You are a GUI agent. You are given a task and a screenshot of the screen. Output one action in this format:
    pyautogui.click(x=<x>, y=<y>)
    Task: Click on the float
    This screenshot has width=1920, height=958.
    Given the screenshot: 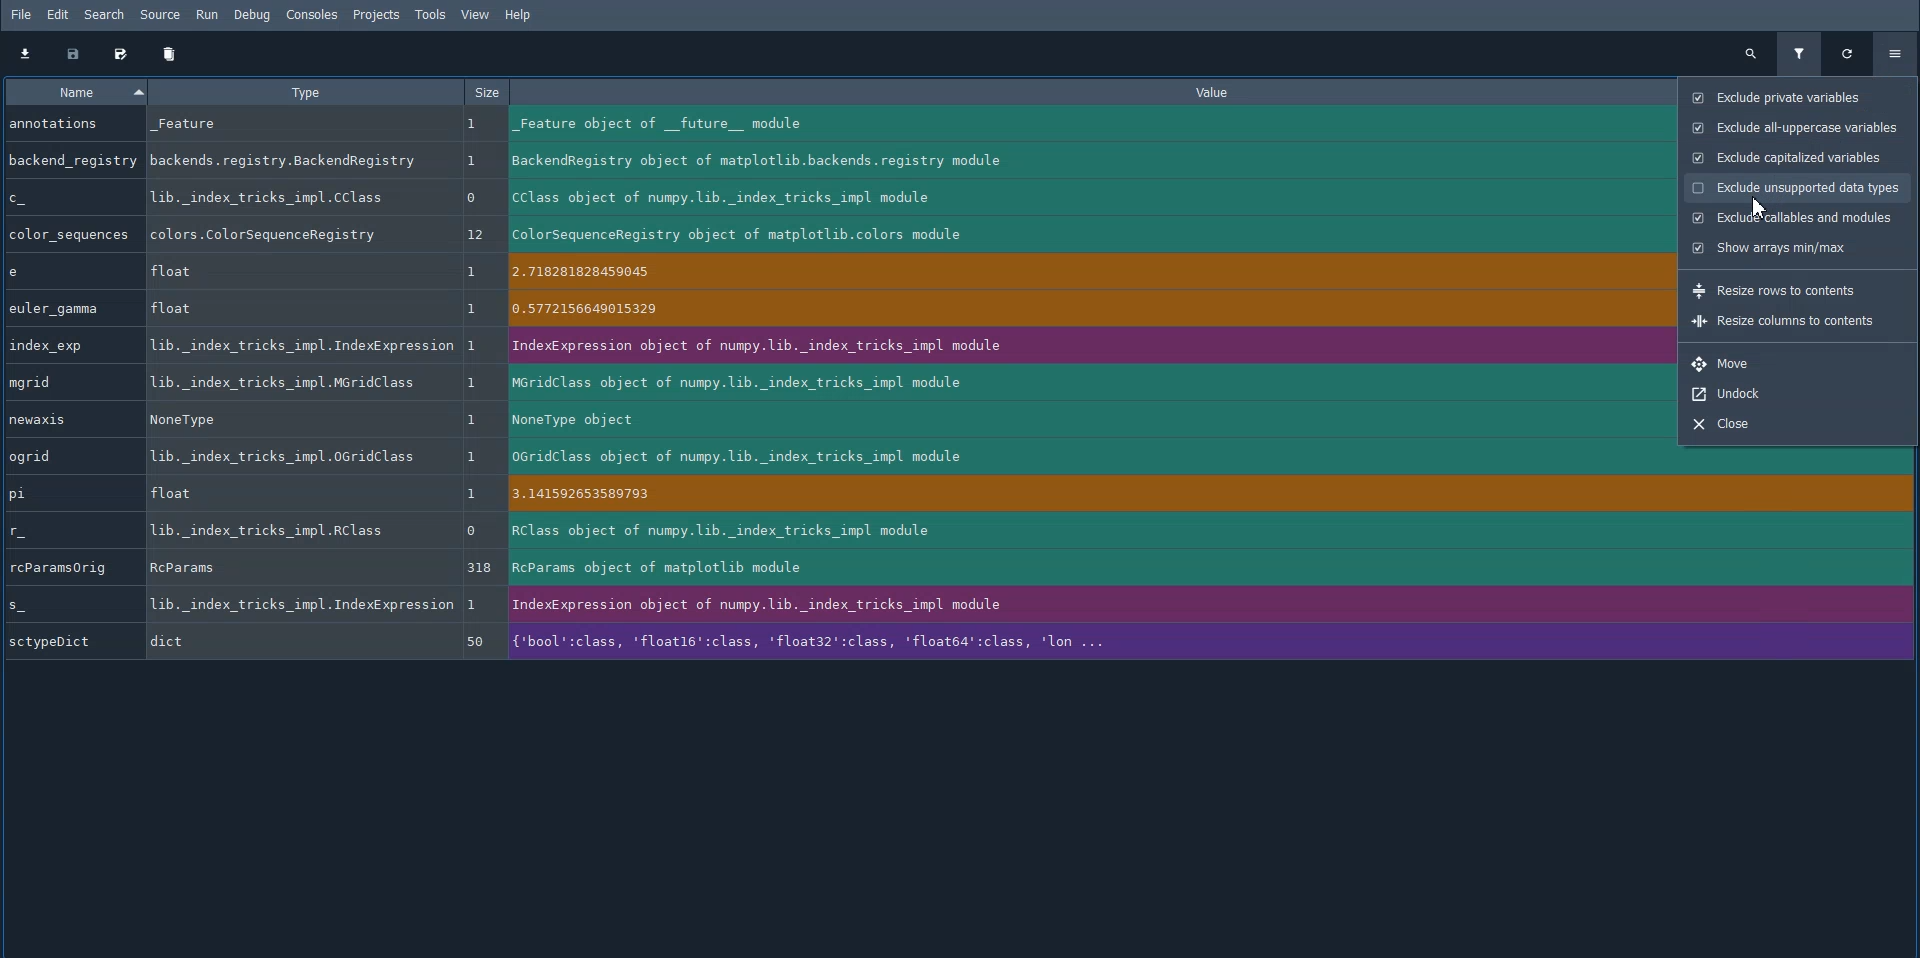 What is the action you would take?
    pyautogui.click(x=289, y=307)
    